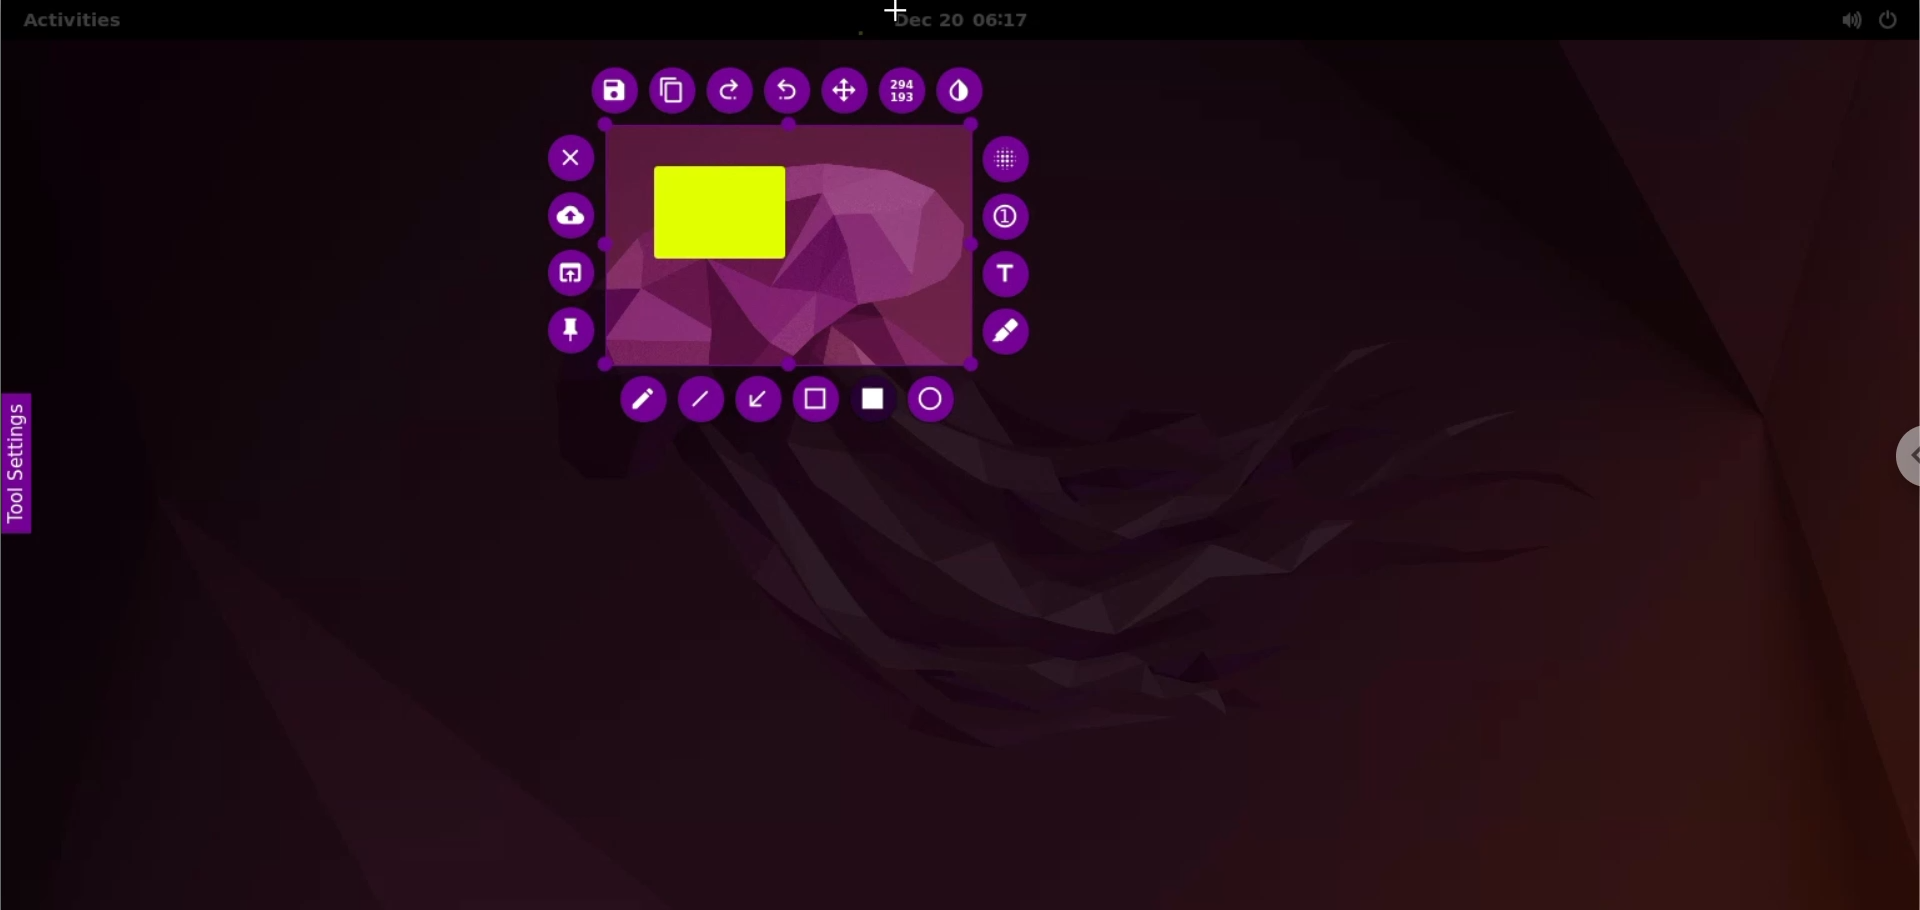 The image size is (1920, 910). Describe the element at coordinates (729, 92) in the screenshot. I see `redo` at that location.